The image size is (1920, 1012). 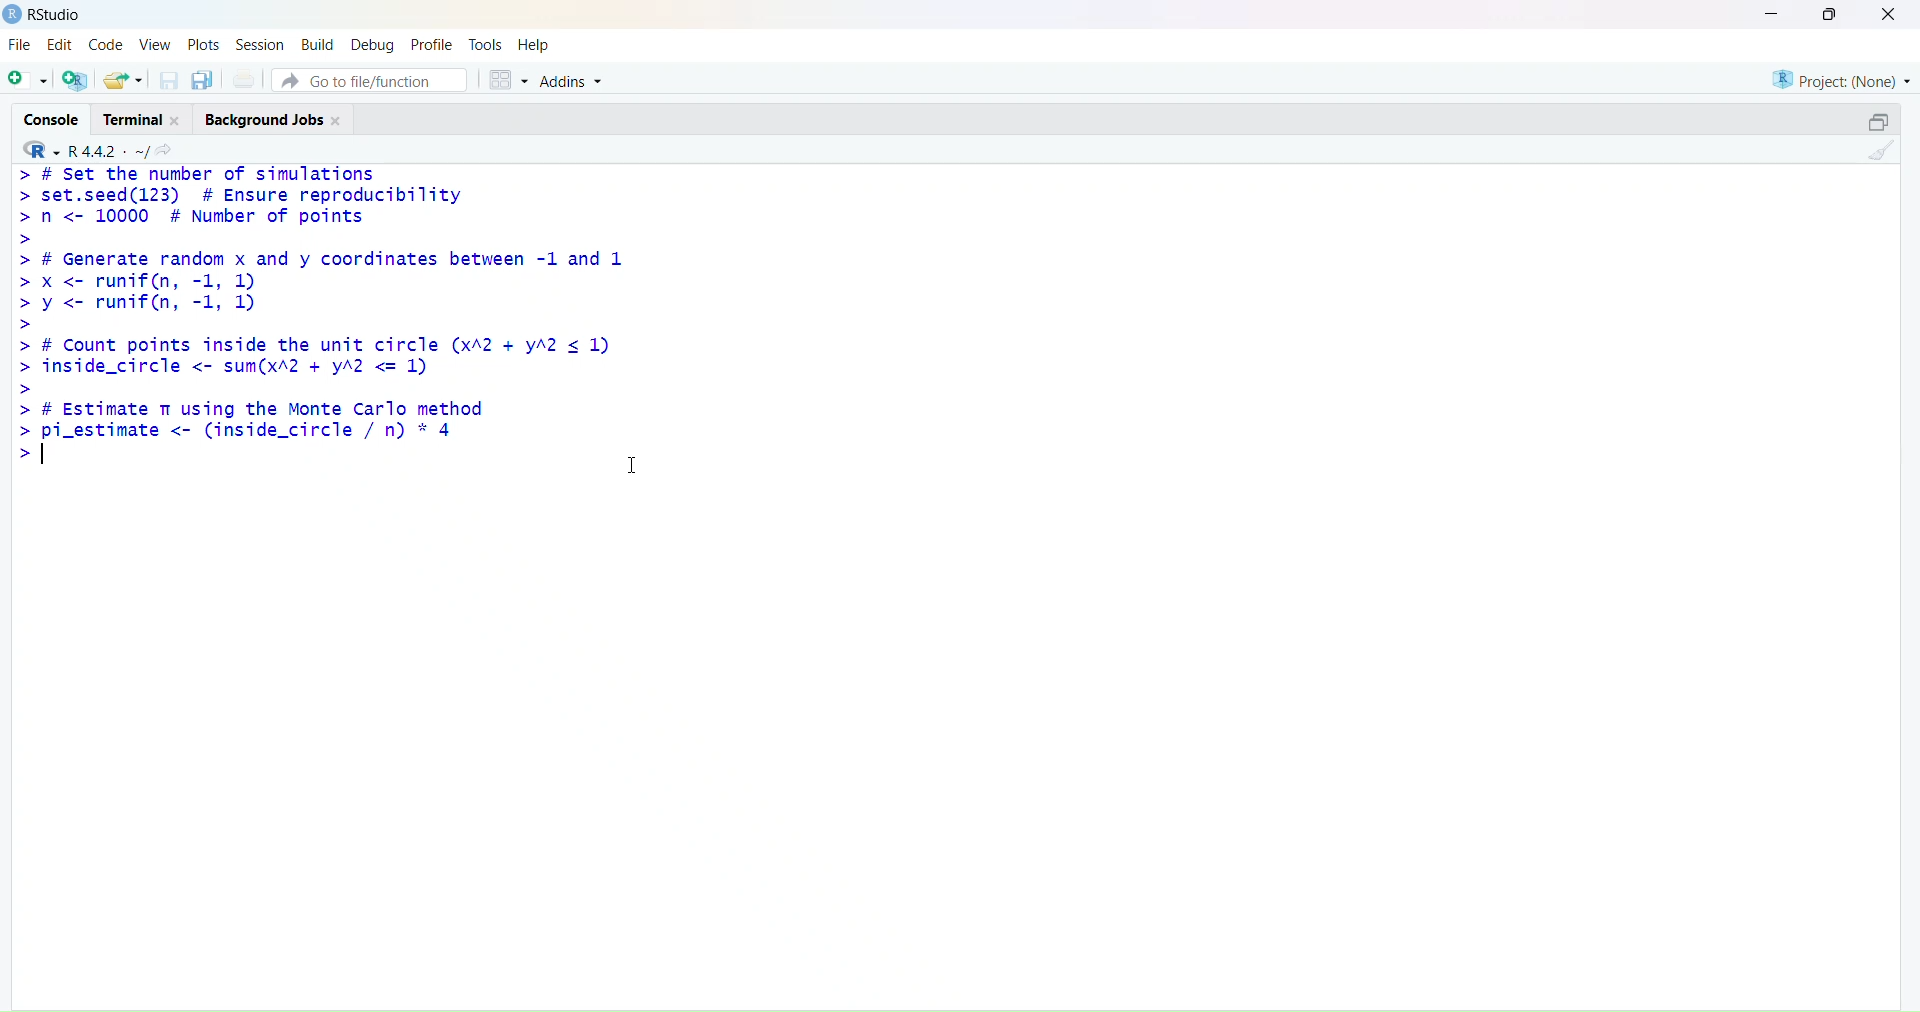 I want to click on View the current working directory, so click(x=171, y=149).